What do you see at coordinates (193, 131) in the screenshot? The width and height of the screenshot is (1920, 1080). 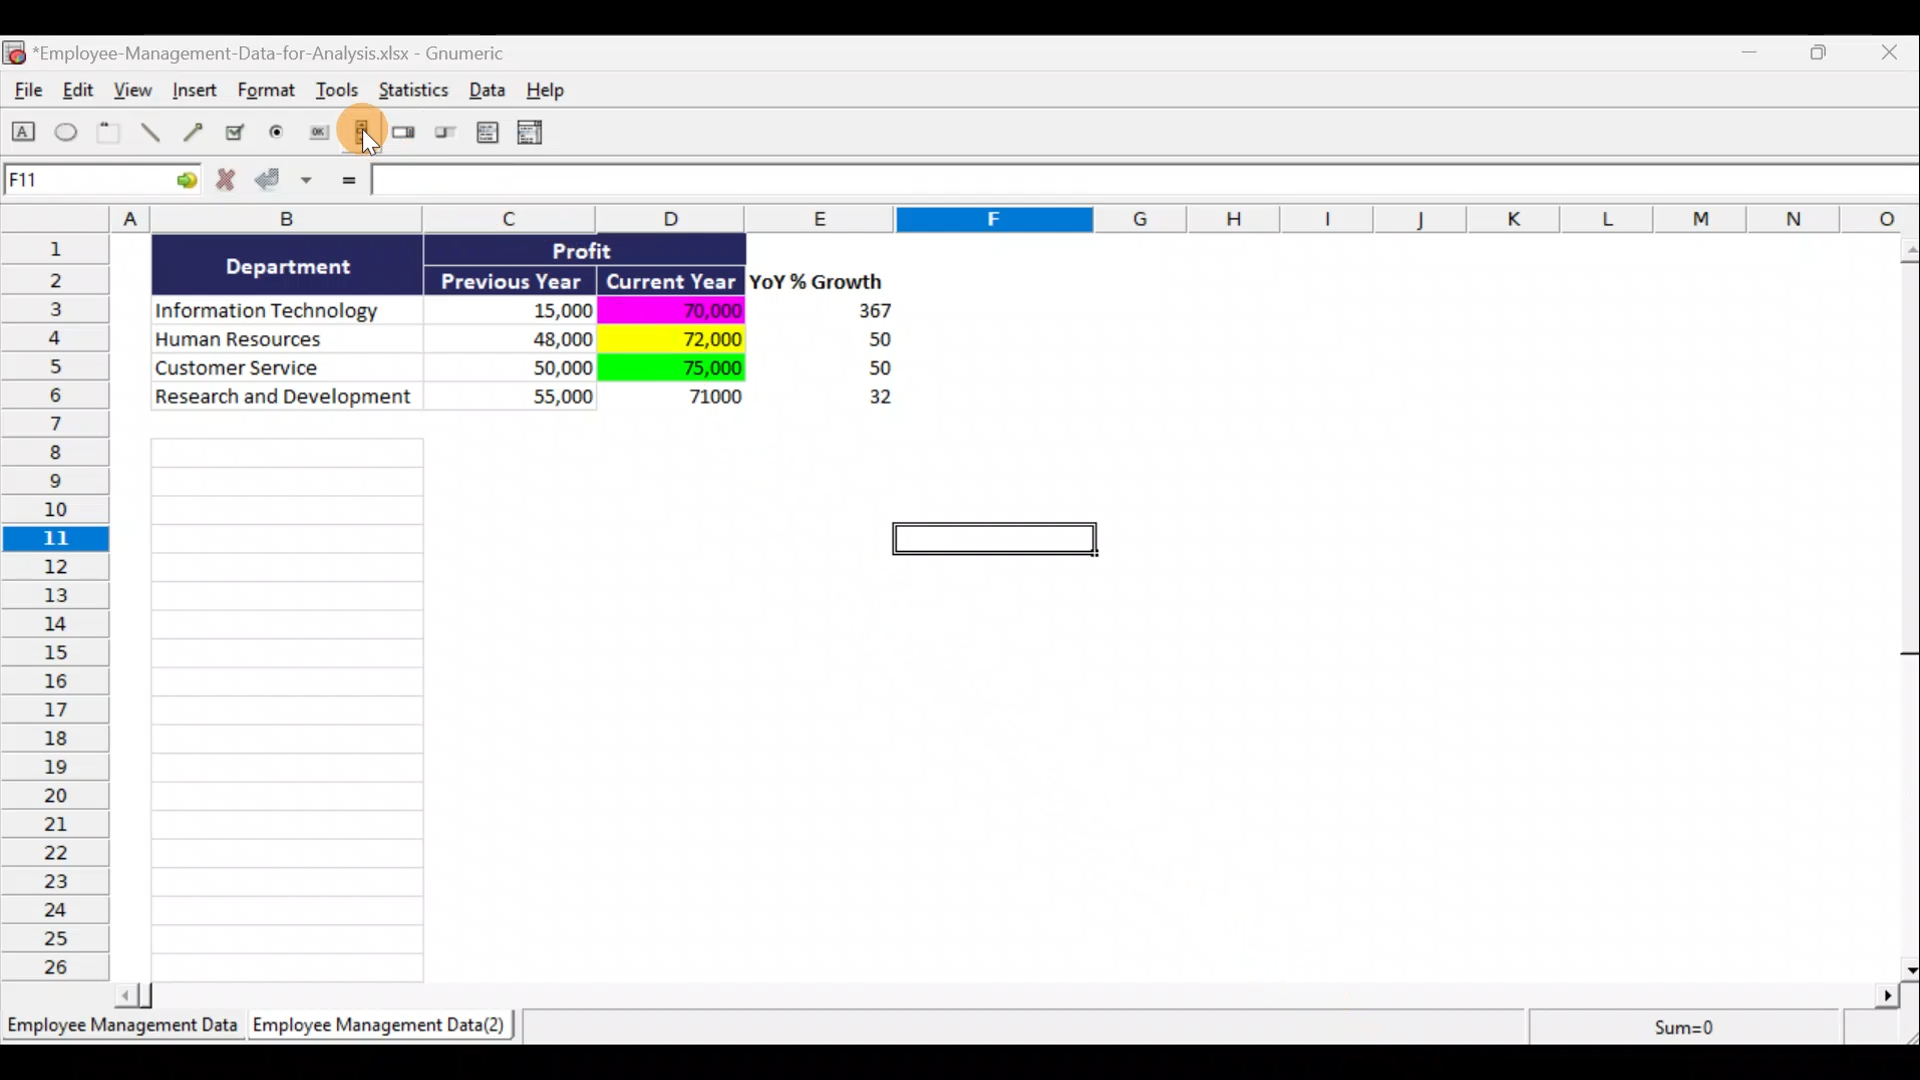 I see `Create an arrow object` at bounding box center [193, 131].